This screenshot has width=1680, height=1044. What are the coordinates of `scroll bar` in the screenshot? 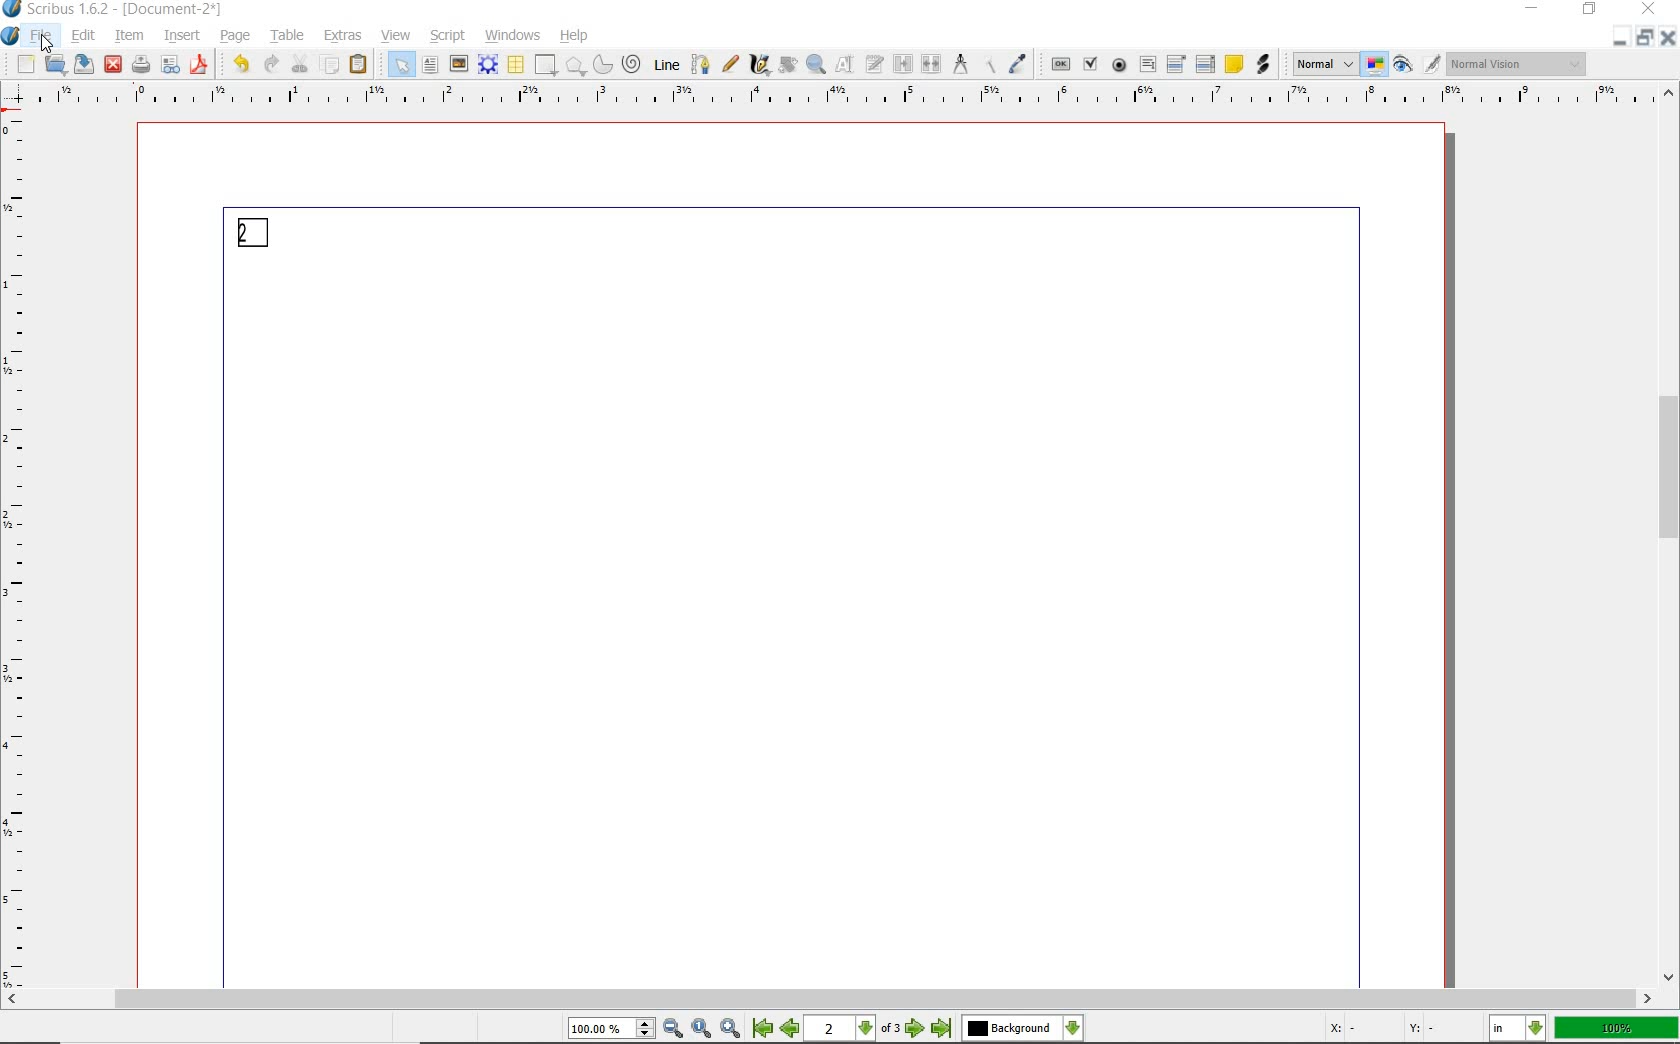 It's located at (828, 1001).